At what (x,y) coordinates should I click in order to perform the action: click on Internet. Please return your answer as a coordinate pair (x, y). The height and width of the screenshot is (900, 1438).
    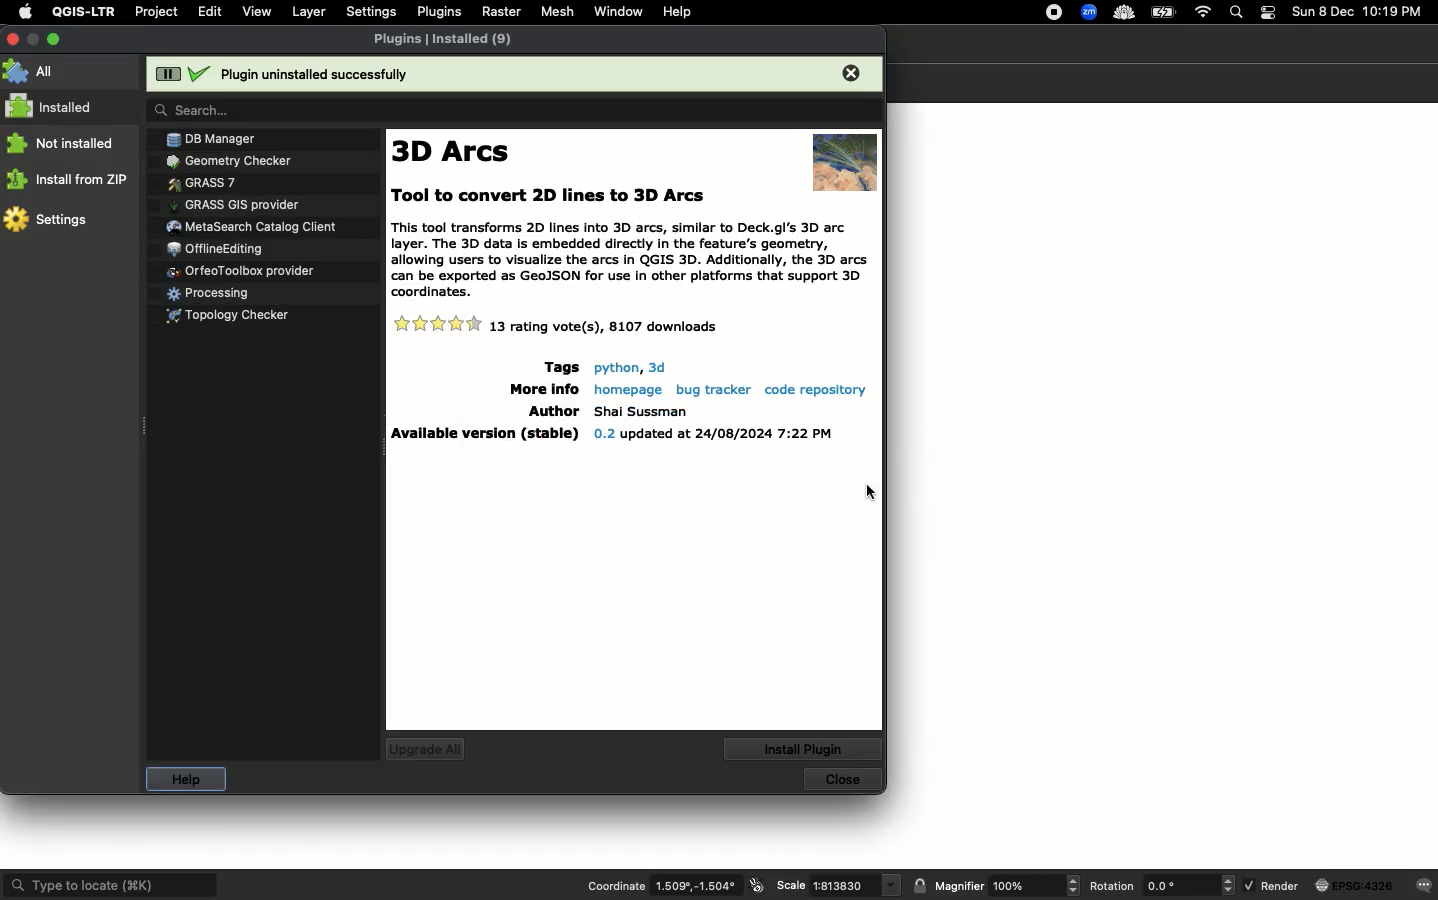
    Looking at the image, I should click on (1205, 12).